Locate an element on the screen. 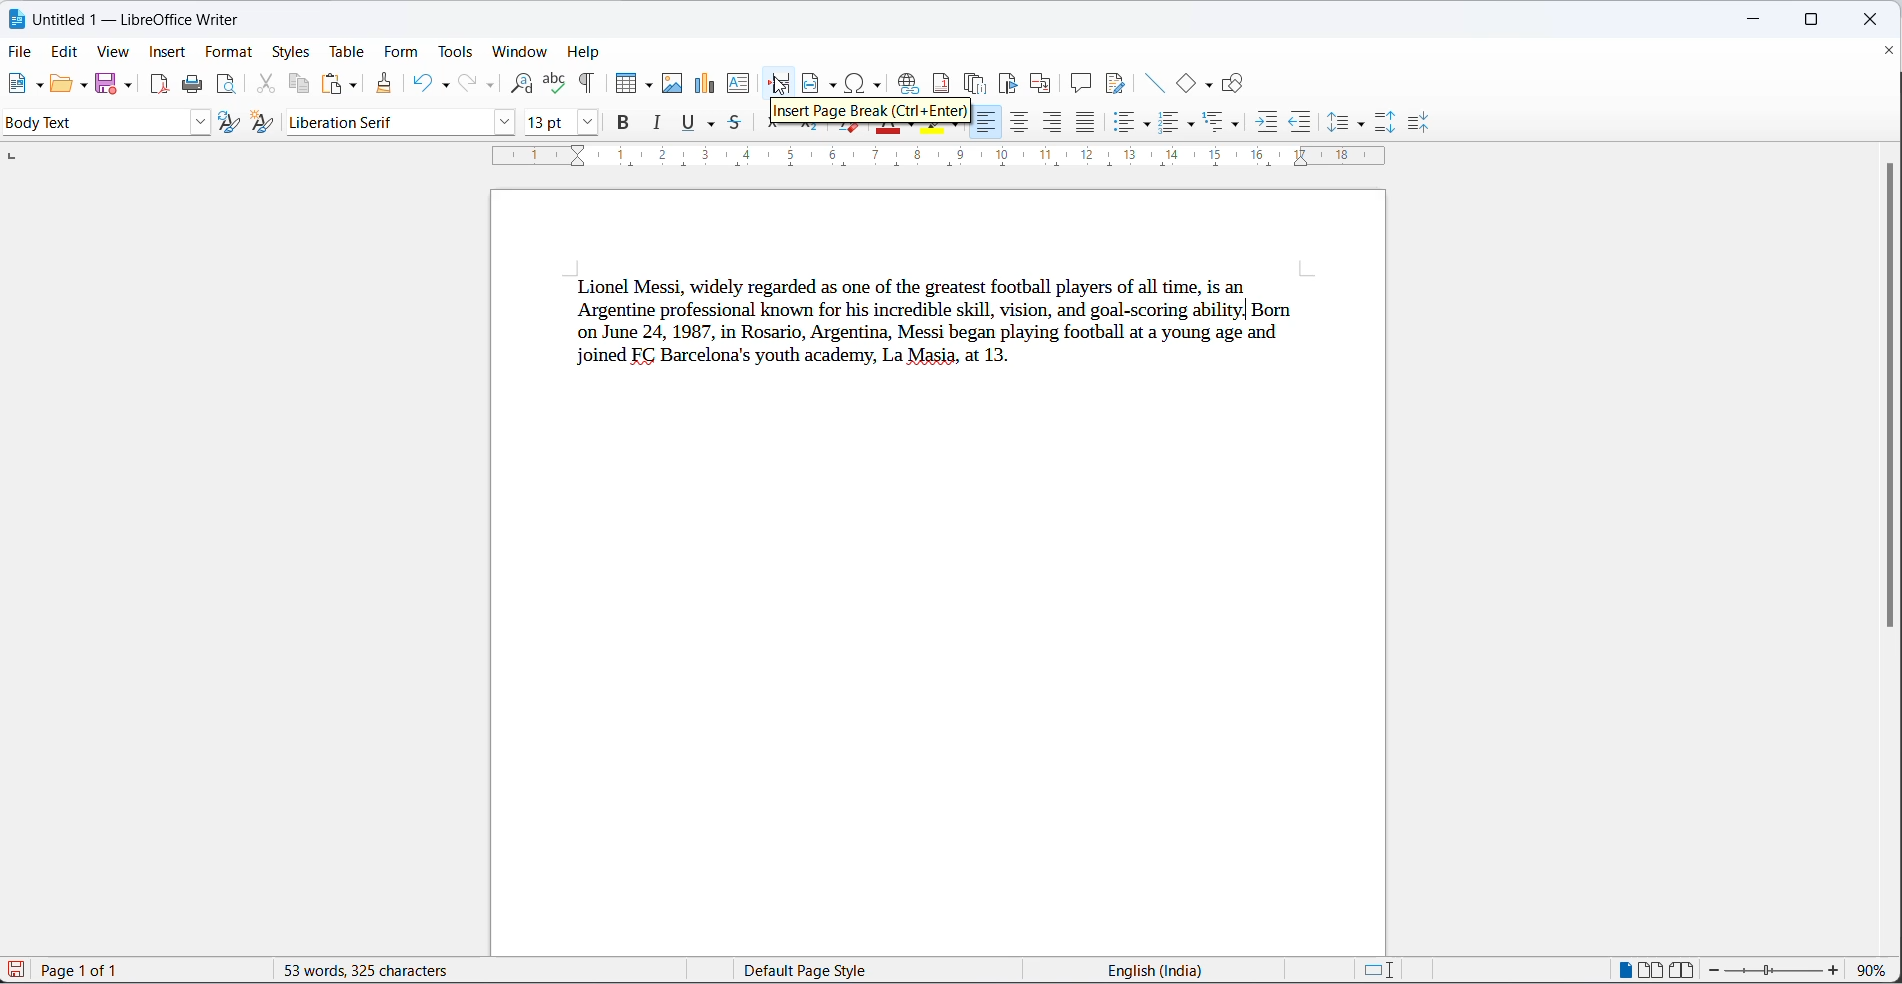 The height and width of the screenshot is (984, 1902). insert hyperlink is located at coordinates (866, 84).